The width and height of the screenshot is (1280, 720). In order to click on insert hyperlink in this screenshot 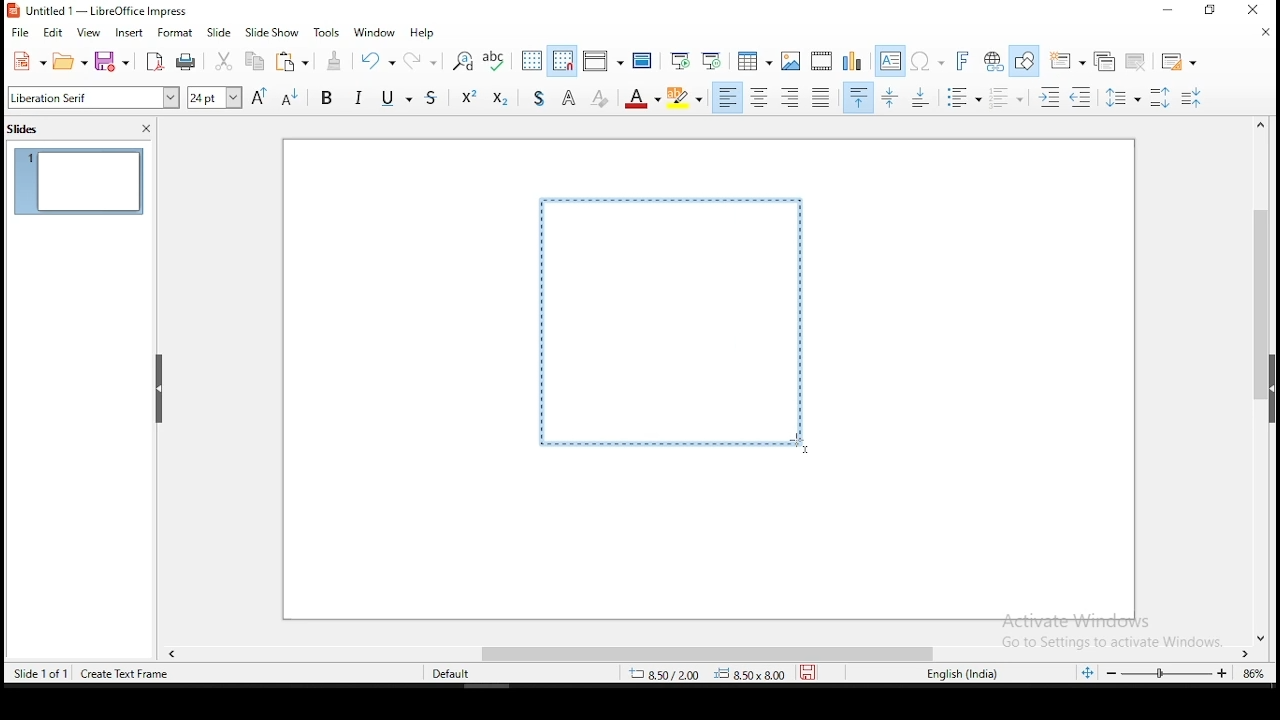, I will do `click(992, 60)`.